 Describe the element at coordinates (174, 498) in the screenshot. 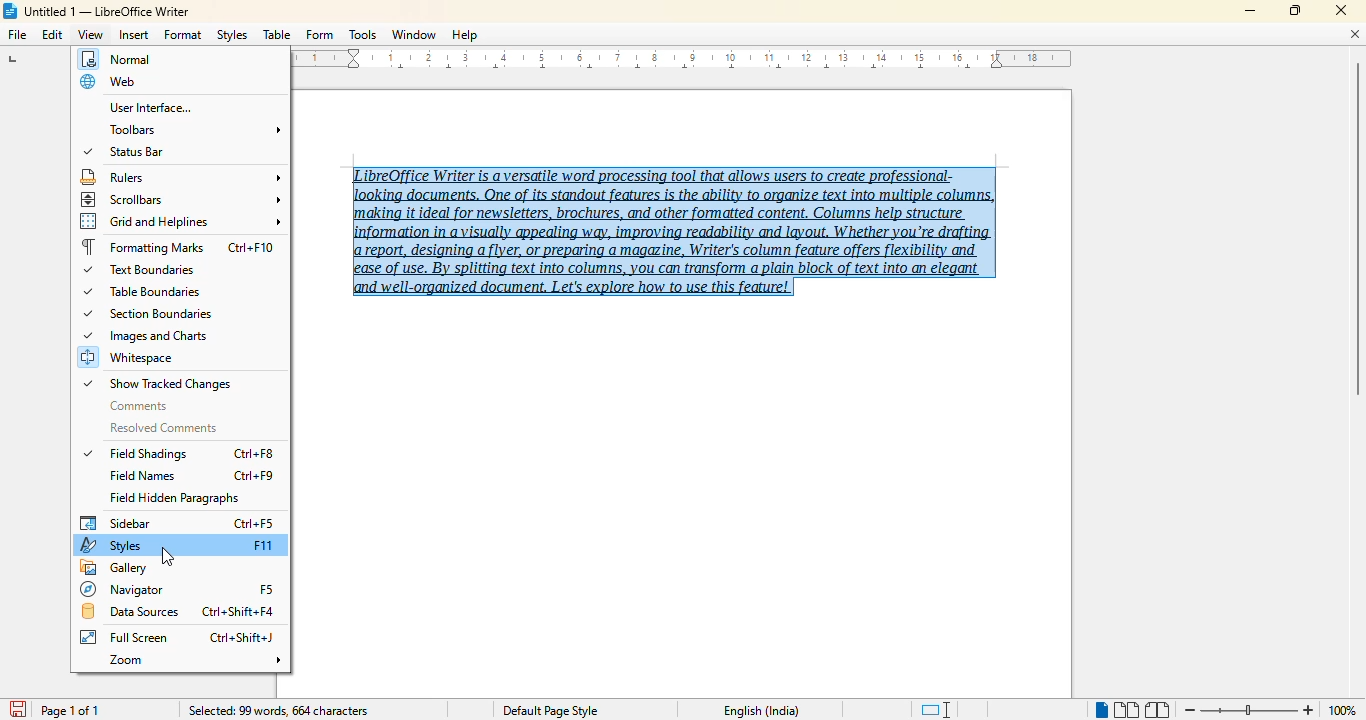

I see `field hidden paragraphs` at that location.